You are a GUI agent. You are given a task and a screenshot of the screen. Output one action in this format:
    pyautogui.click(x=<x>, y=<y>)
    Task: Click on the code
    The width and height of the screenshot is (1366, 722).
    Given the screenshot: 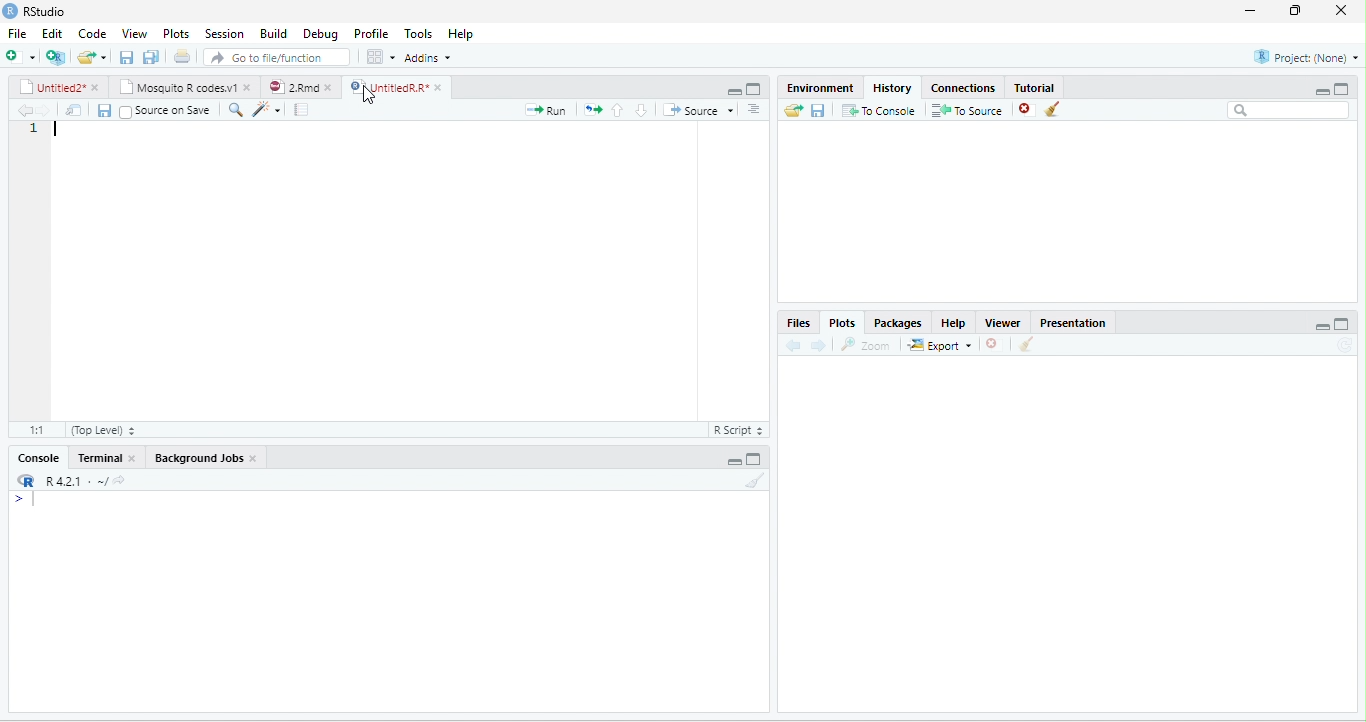 What is the action you would take?
    pyautogui.click(x=92, y=34)
    